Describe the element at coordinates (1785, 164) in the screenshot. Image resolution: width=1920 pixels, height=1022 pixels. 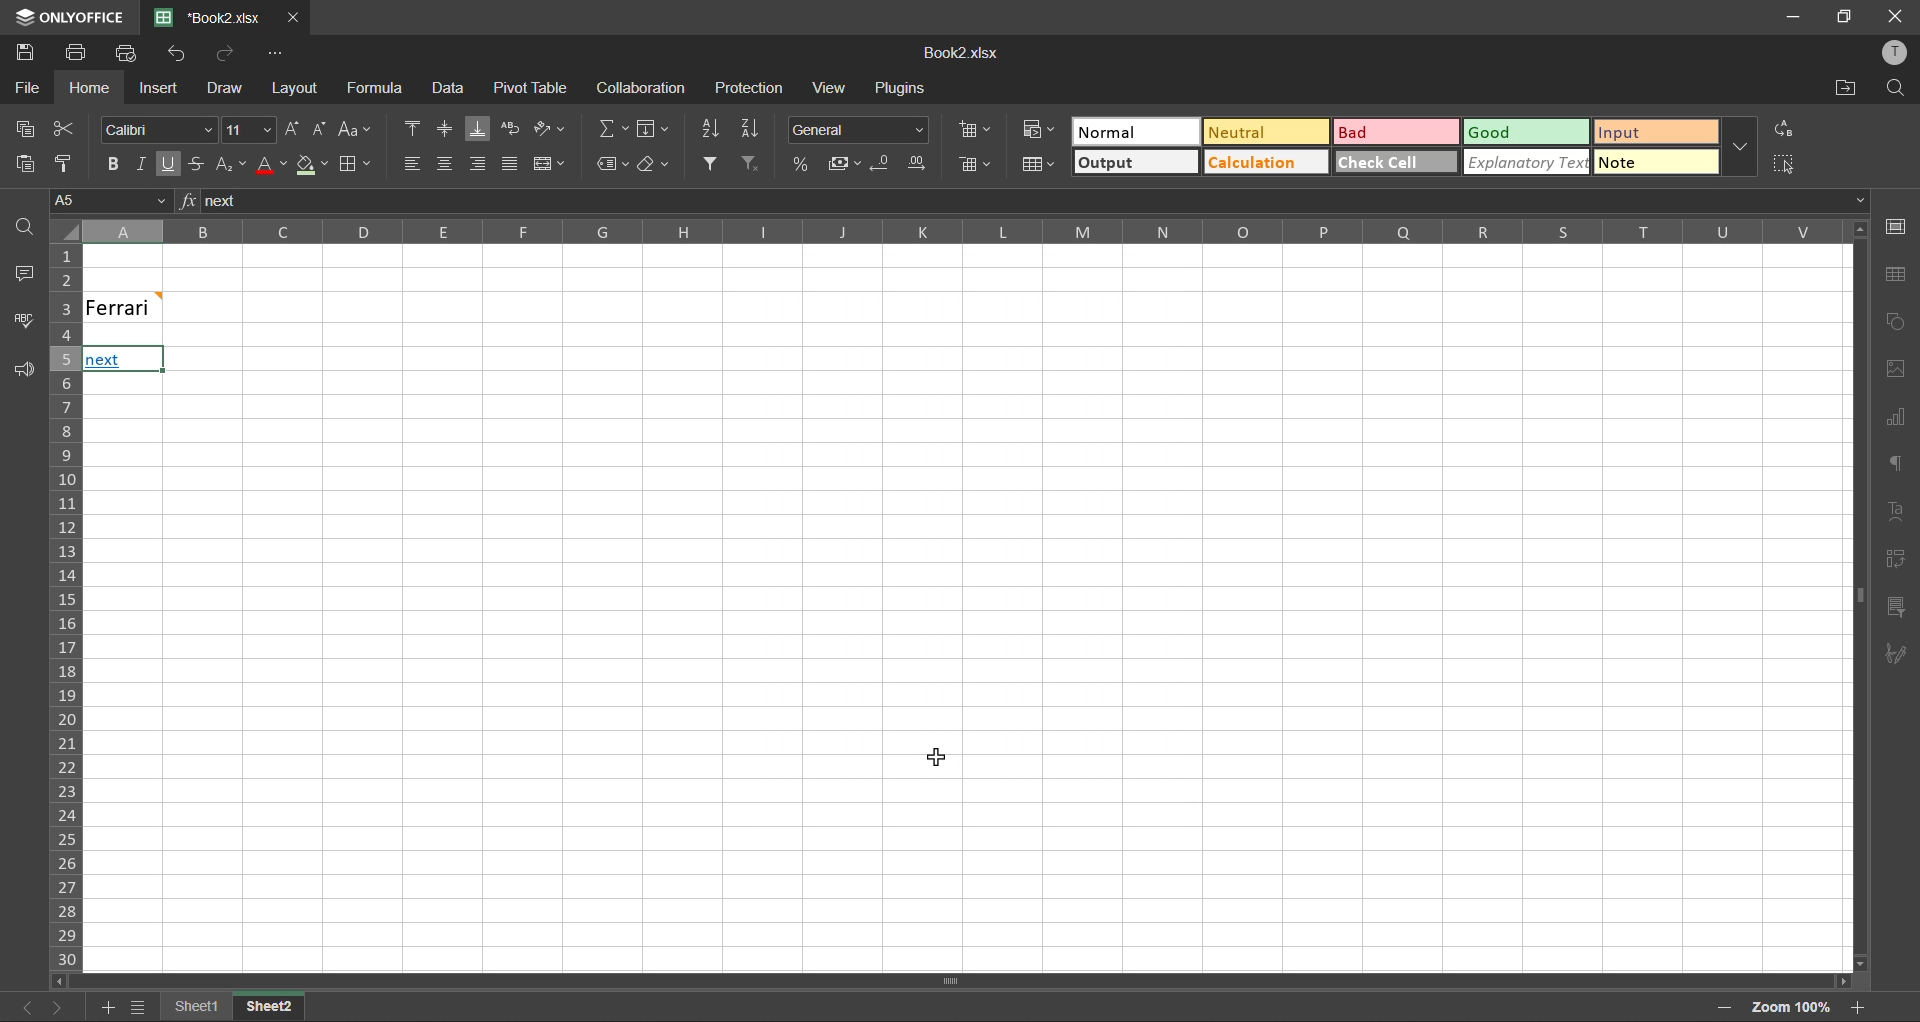
I see `select all` at that location.